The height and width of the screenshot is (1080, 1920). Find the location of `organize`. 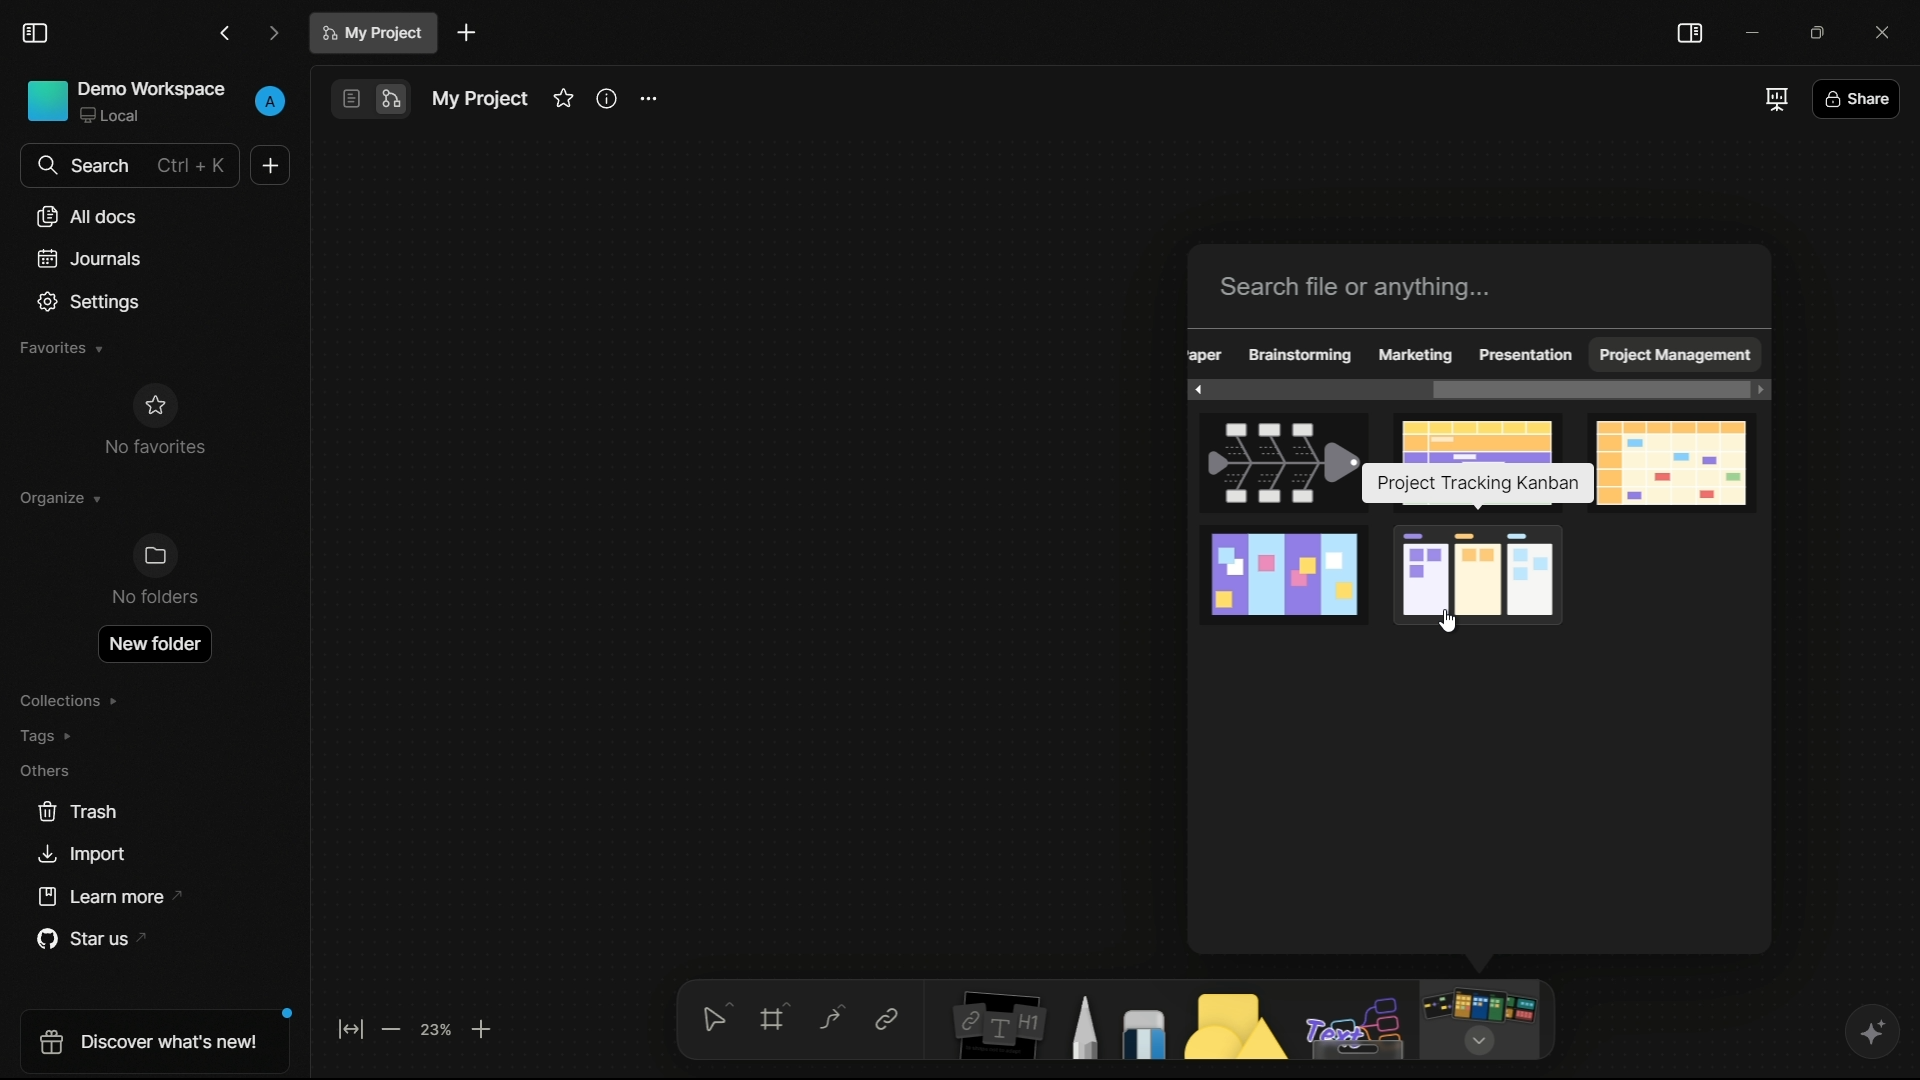

organize is located at coordinates (58, 498).